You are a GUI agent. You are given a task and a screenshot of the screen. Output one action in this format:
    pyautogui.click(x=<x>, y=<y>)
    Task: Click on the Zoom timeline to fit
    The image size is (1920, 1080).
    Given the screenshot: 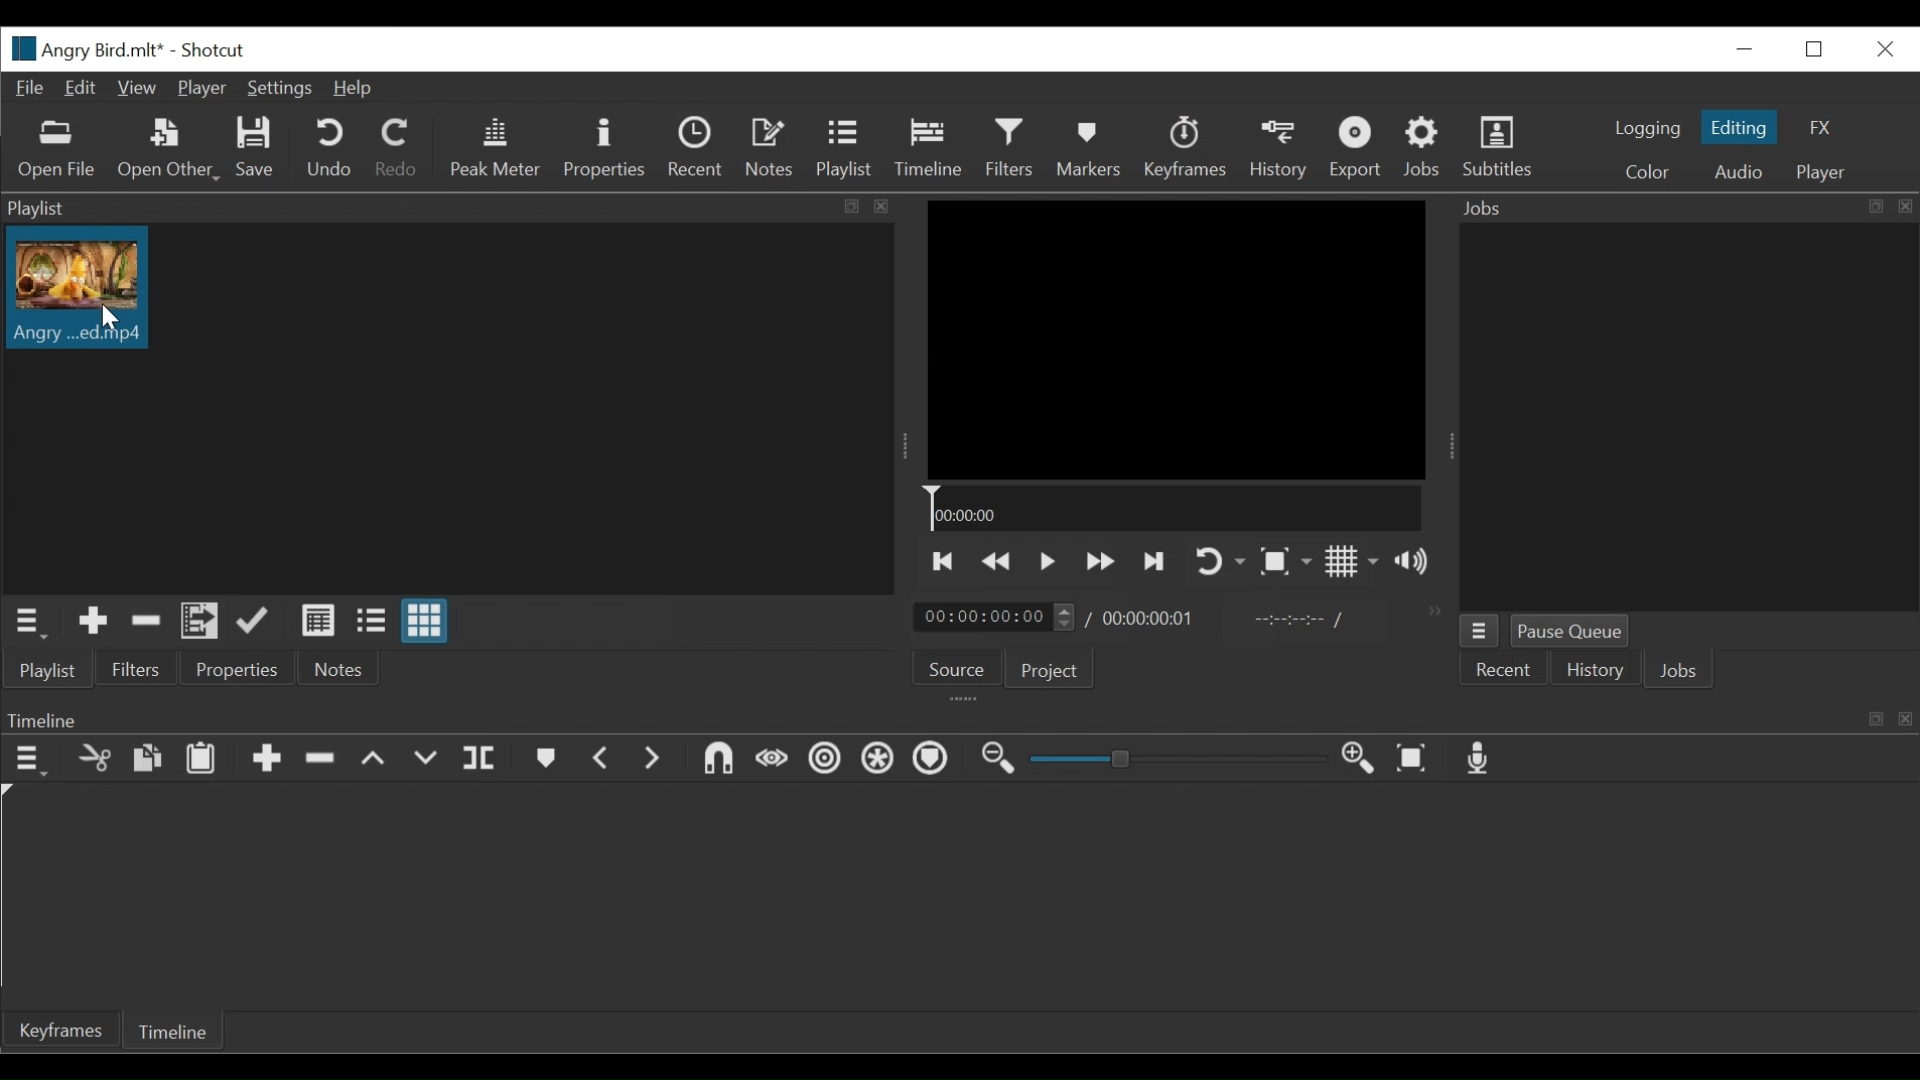 What is the action you would take?
    pyautogui.click(x=1415, y=761)
    